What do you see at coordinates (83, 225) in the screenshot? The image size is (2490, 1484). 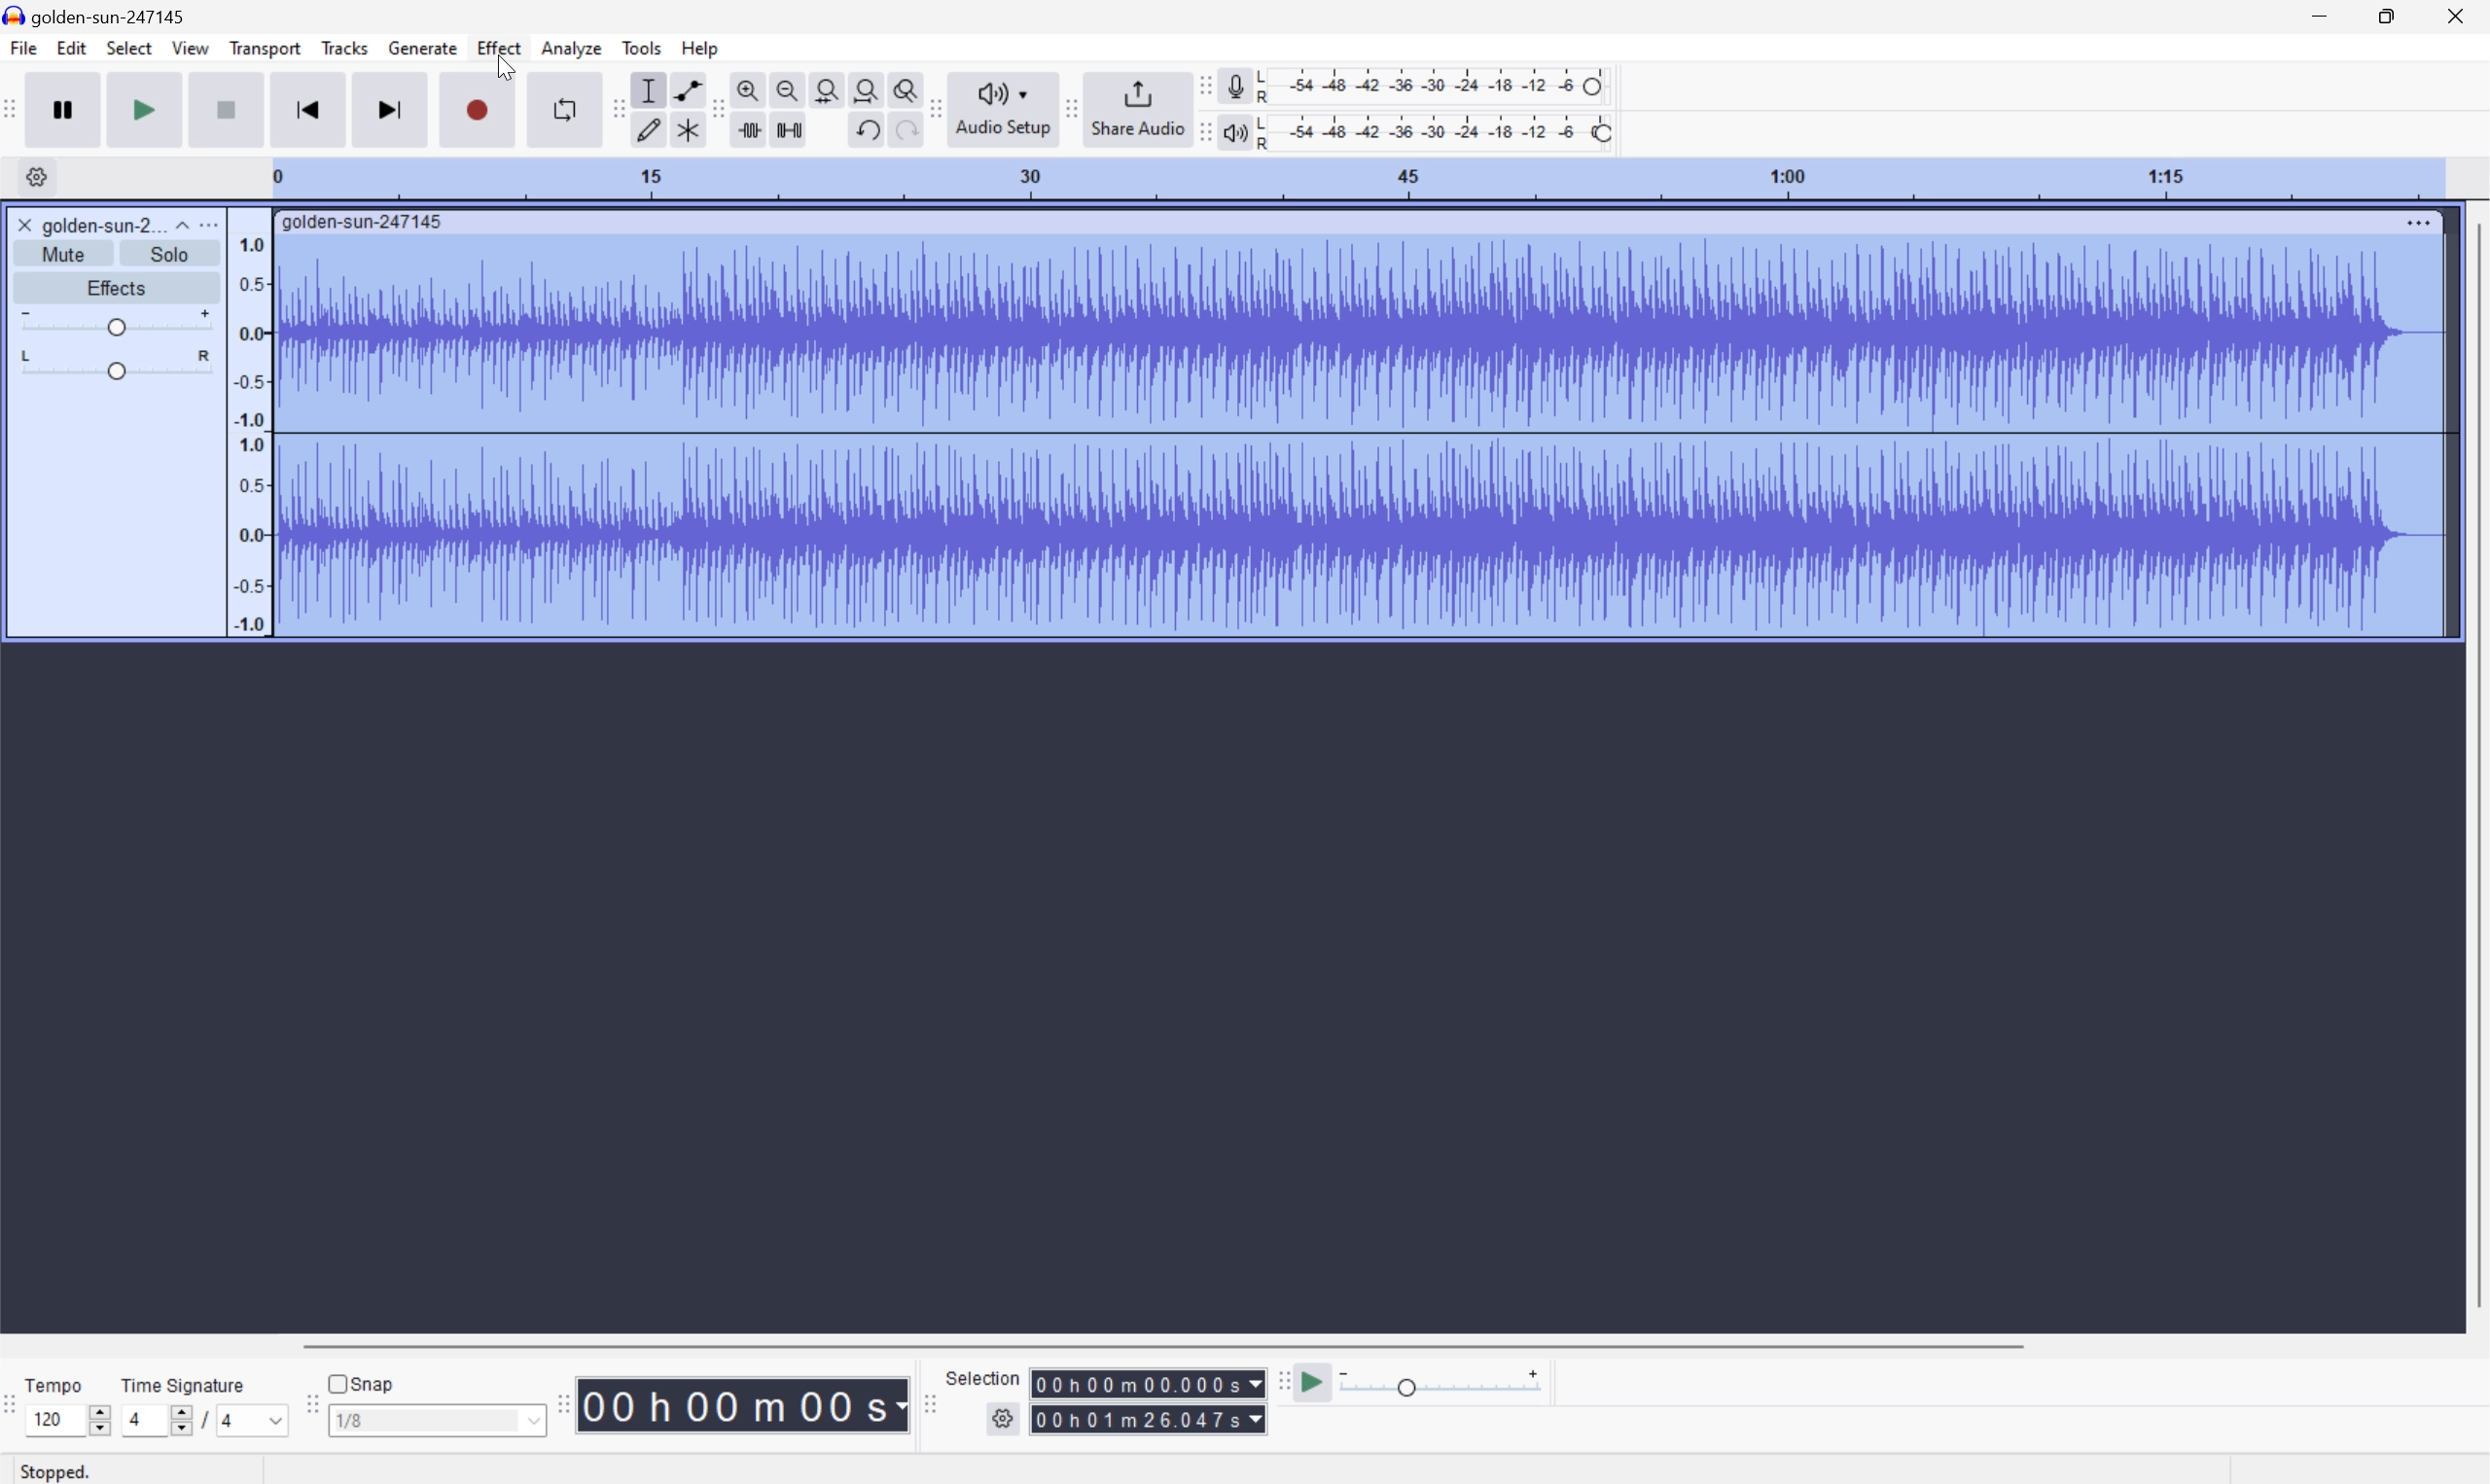 I see `golden-sun` at bounding box center [83, 225].